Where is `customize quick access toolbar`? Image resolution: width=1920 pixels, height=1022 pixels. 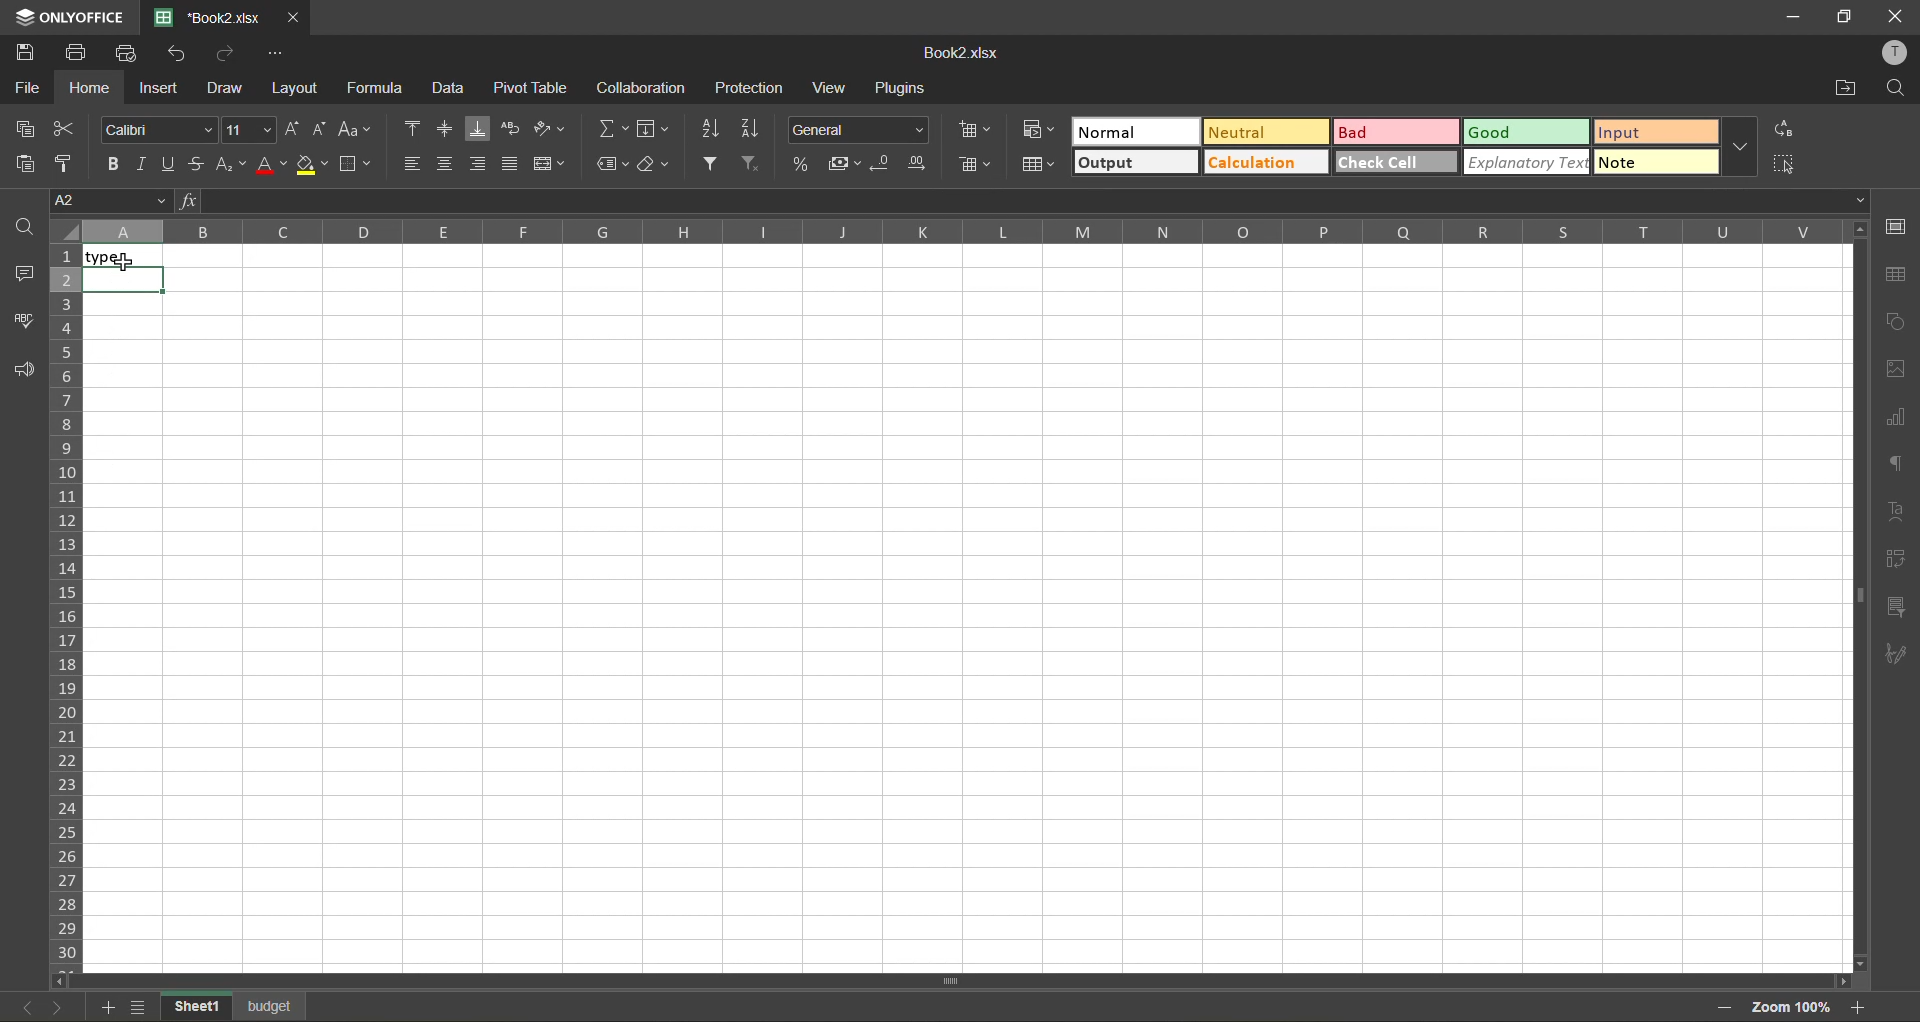
customize quick access toolbar is located at coordinates (281, 55).